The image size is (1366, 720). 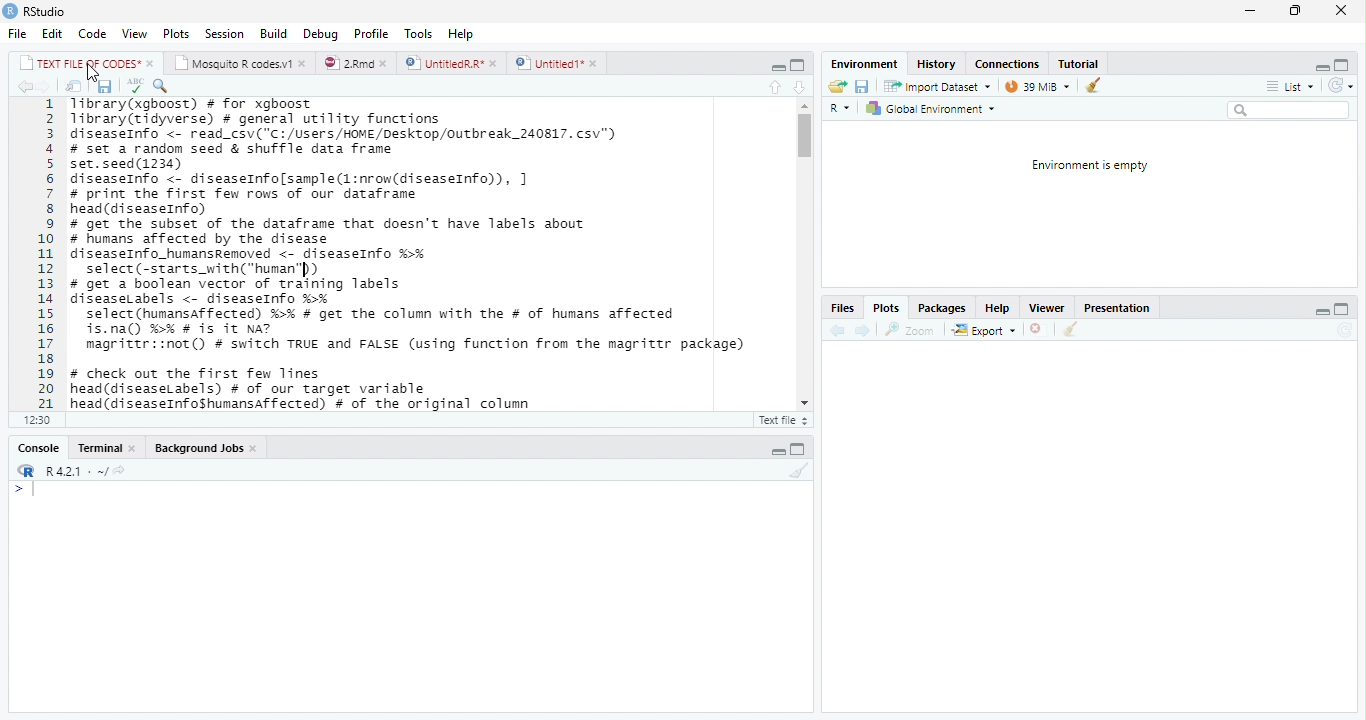 What do you see at coordinates (233, 85) in the screenshot?
I see `Find/Replace` at bounding box center [233, 85].